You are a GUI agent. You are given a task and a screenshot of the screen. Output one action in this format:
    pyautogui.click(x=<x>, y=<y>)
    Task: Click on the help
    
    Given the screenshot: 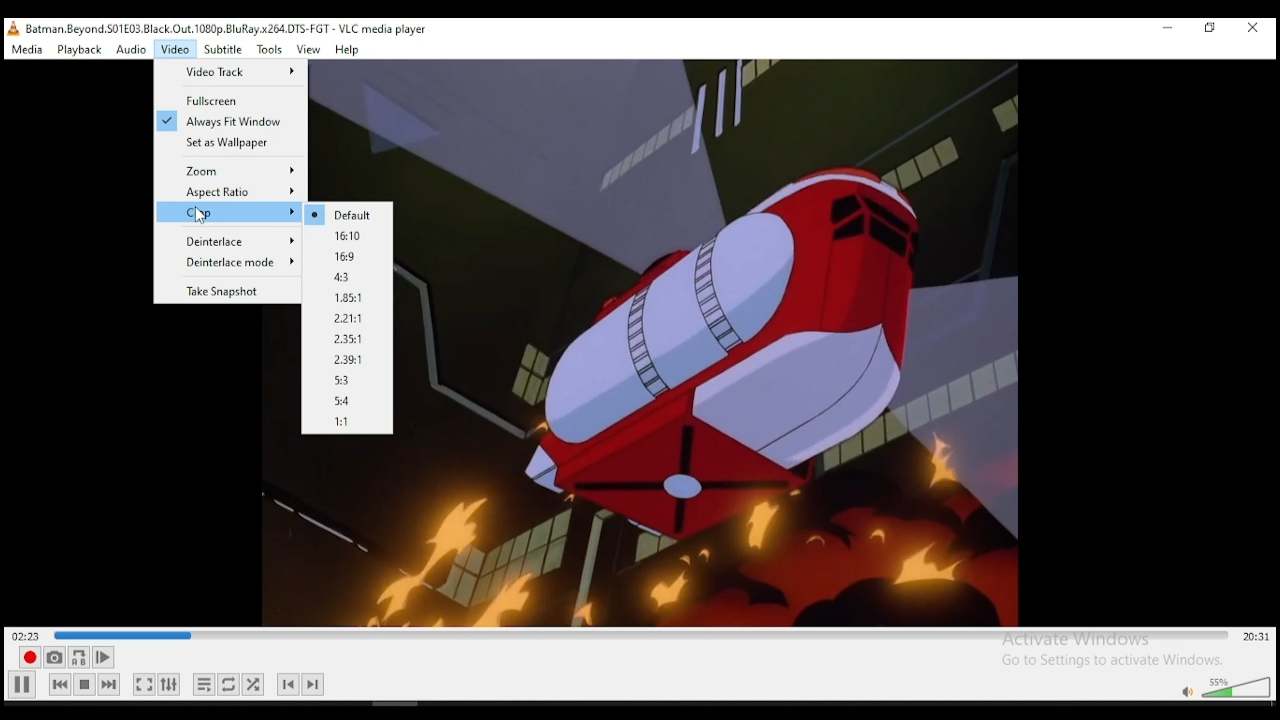 What is the action you would take?
    pyautogui.click(x=347, y=50)
    